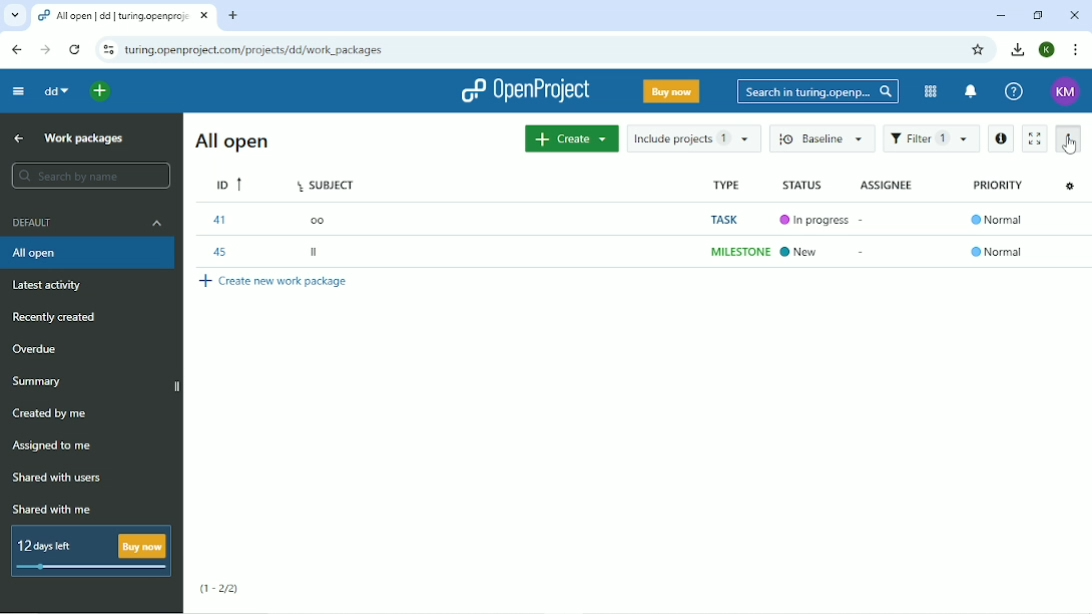 Image resolution: width=1092 pixels, height=614 pixels. What do you see at coordinates (74, 50) in the screenshot?
I see `Reload this page ` at bounding box center [74, 50].